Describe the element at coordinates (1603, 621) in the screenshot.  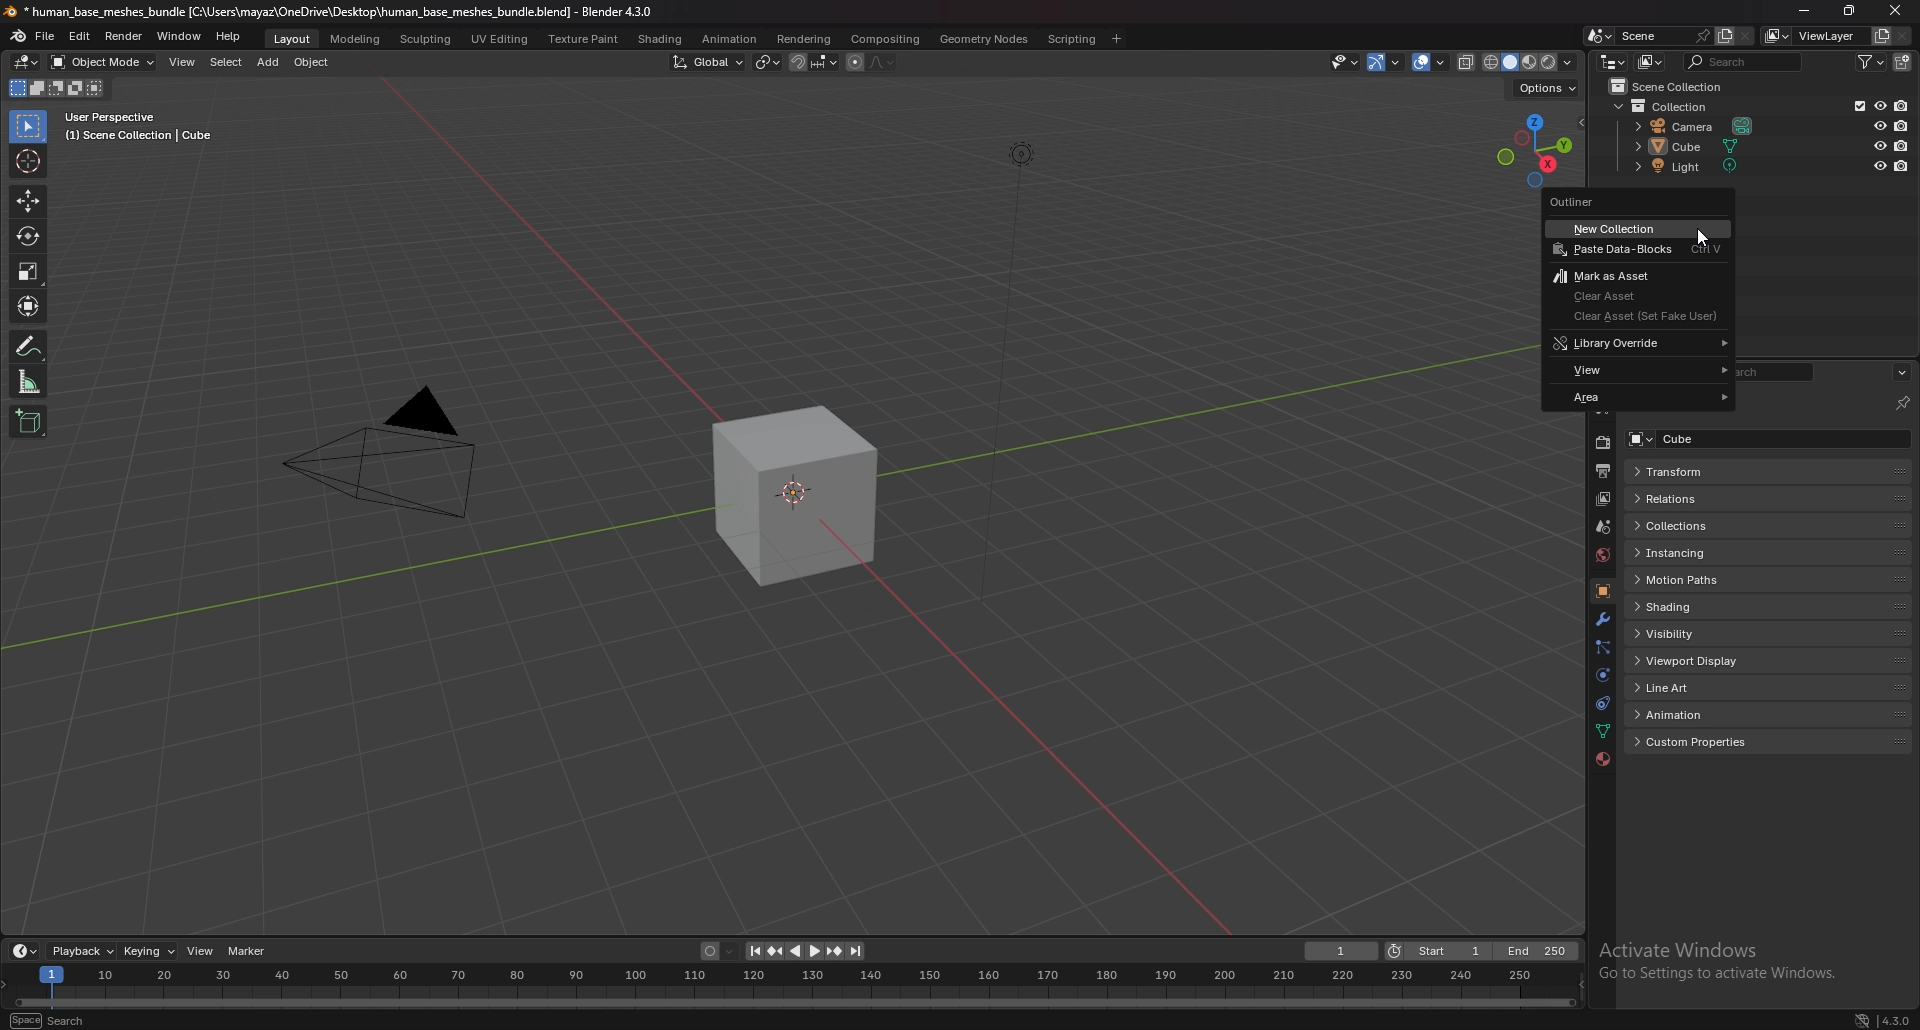
I see `modifier` at that location.